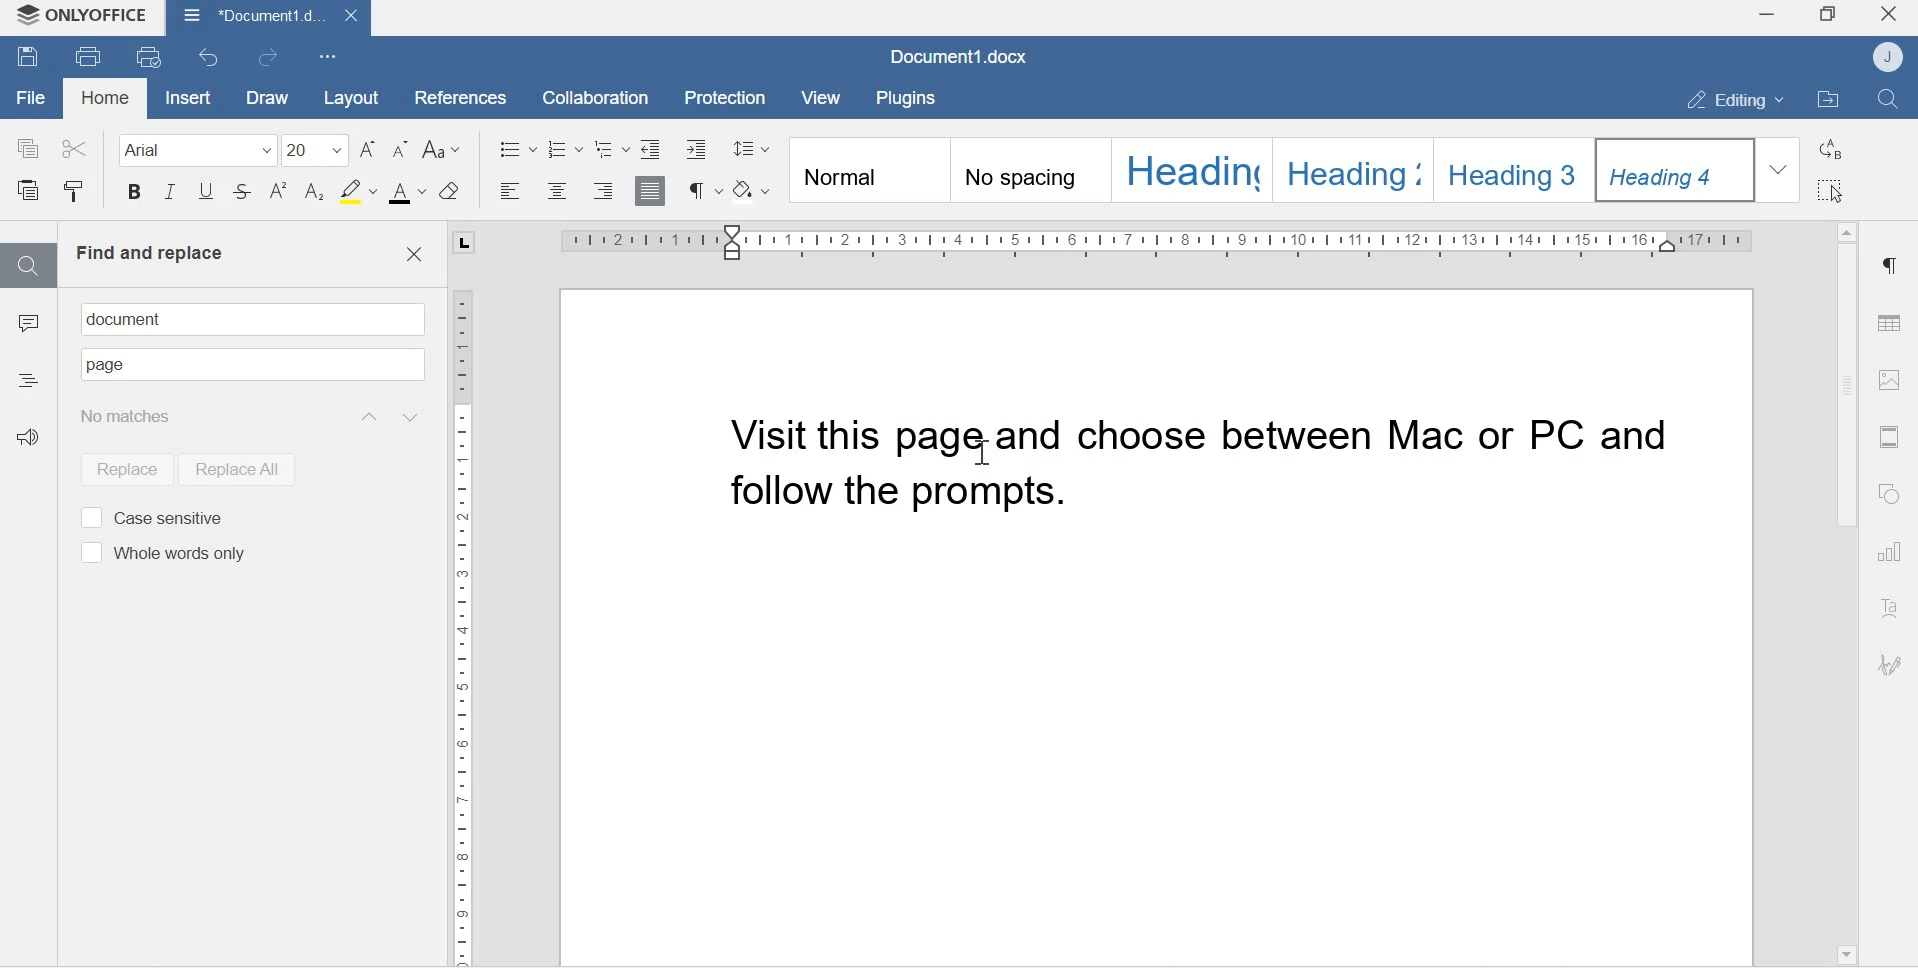 The width and height of the screenshot is (1918, 968). What do you see at coordinates (517, 147) in the screenshot?
I see `Bullets` at bounding box center [517, 147].